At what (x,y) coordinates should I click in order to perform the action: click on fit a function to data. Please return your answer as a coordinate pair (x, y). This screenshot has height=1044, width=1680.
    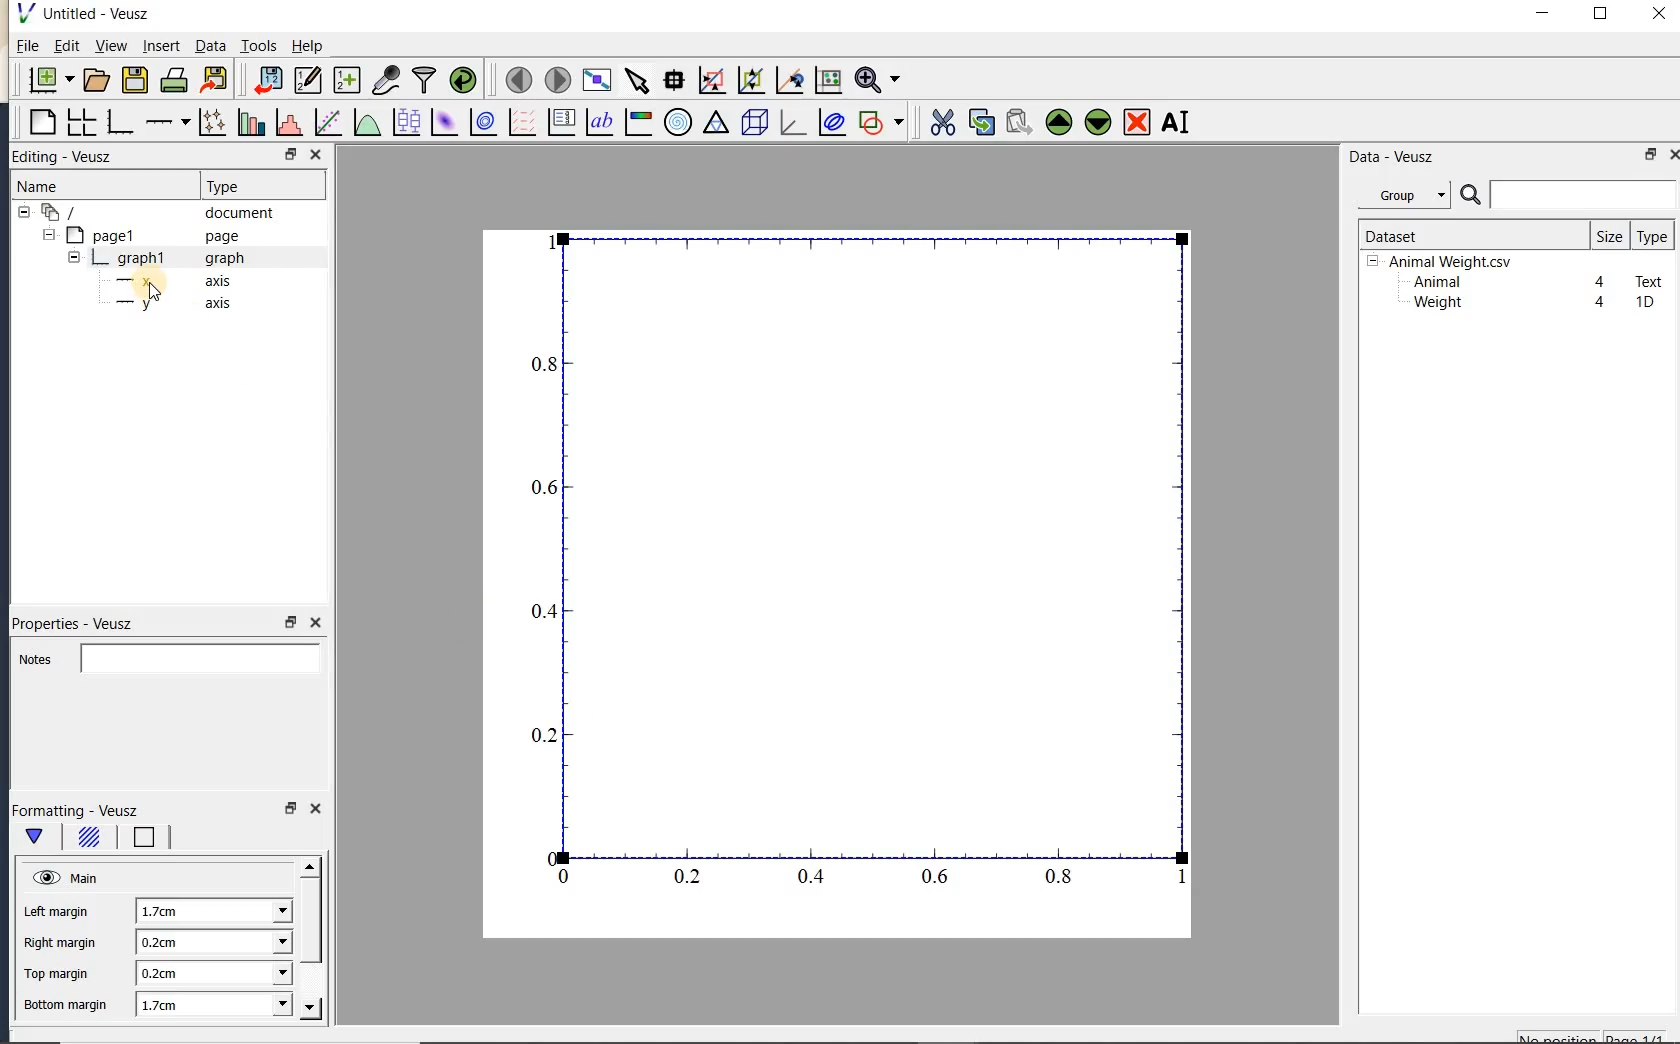
    Looking at the image, I should click on (327, 122).